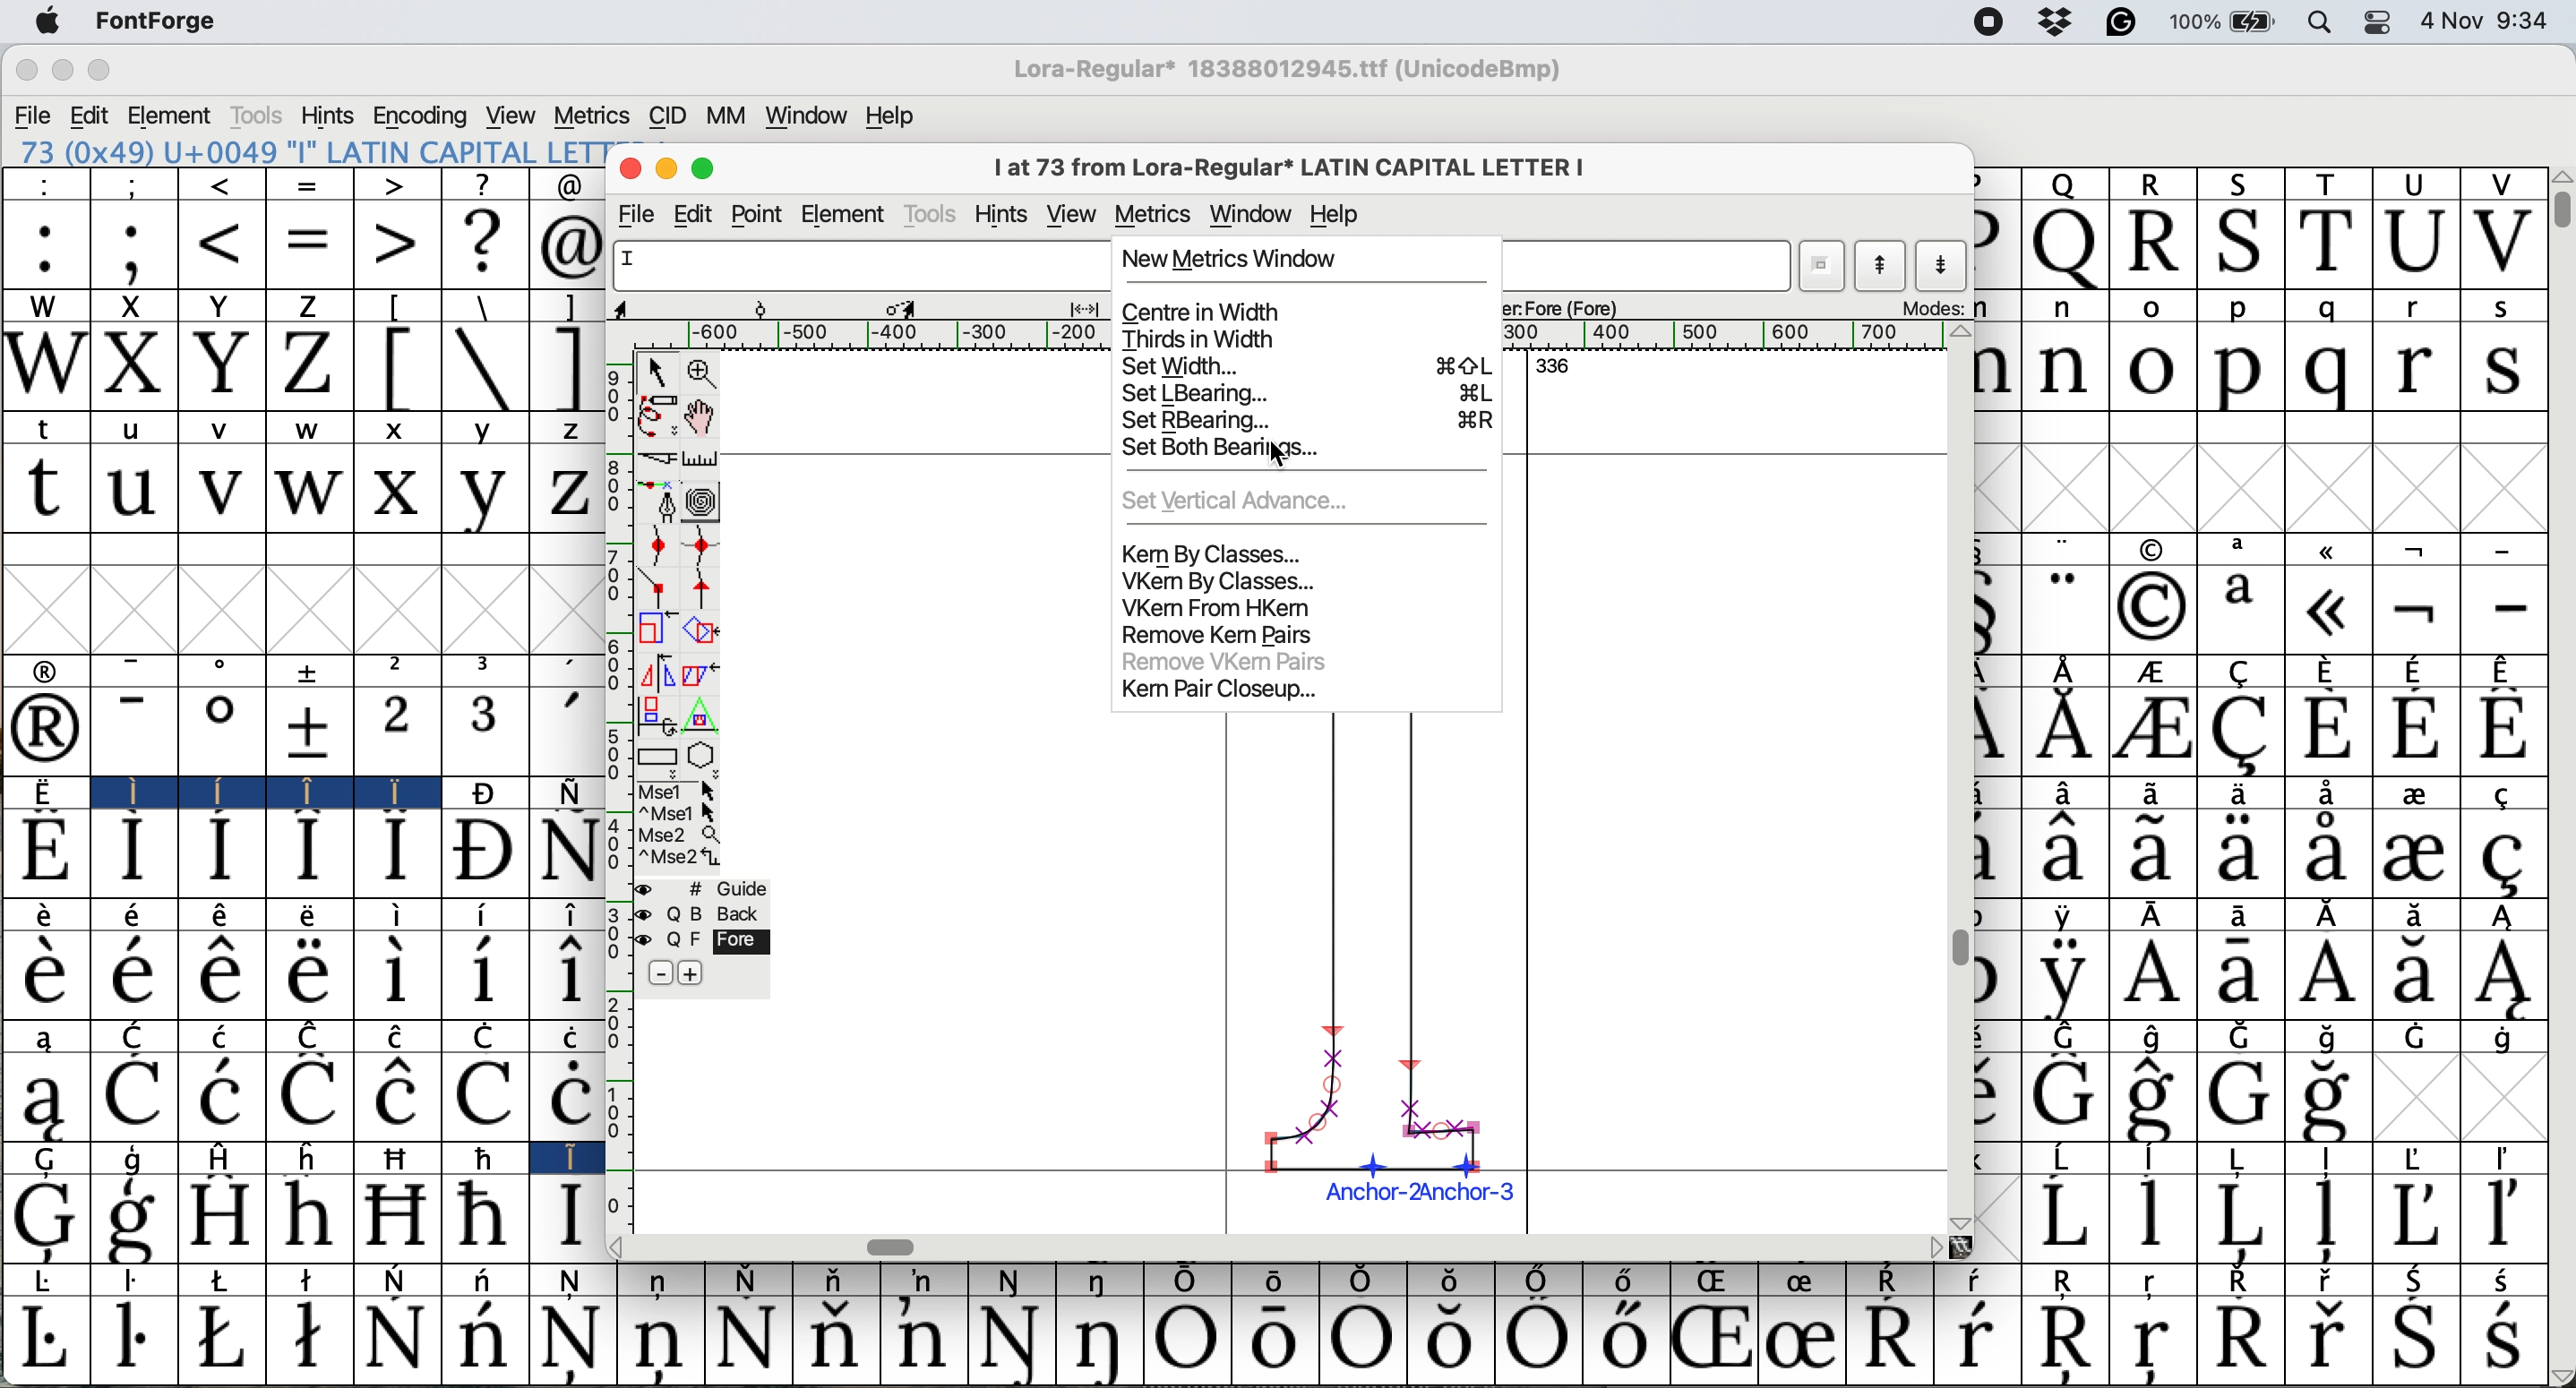 The image size is (2576, 1388). Describe the element at coordinates (704, 501) in the screenshot. I see `change whether spiro is active or not` at that location.